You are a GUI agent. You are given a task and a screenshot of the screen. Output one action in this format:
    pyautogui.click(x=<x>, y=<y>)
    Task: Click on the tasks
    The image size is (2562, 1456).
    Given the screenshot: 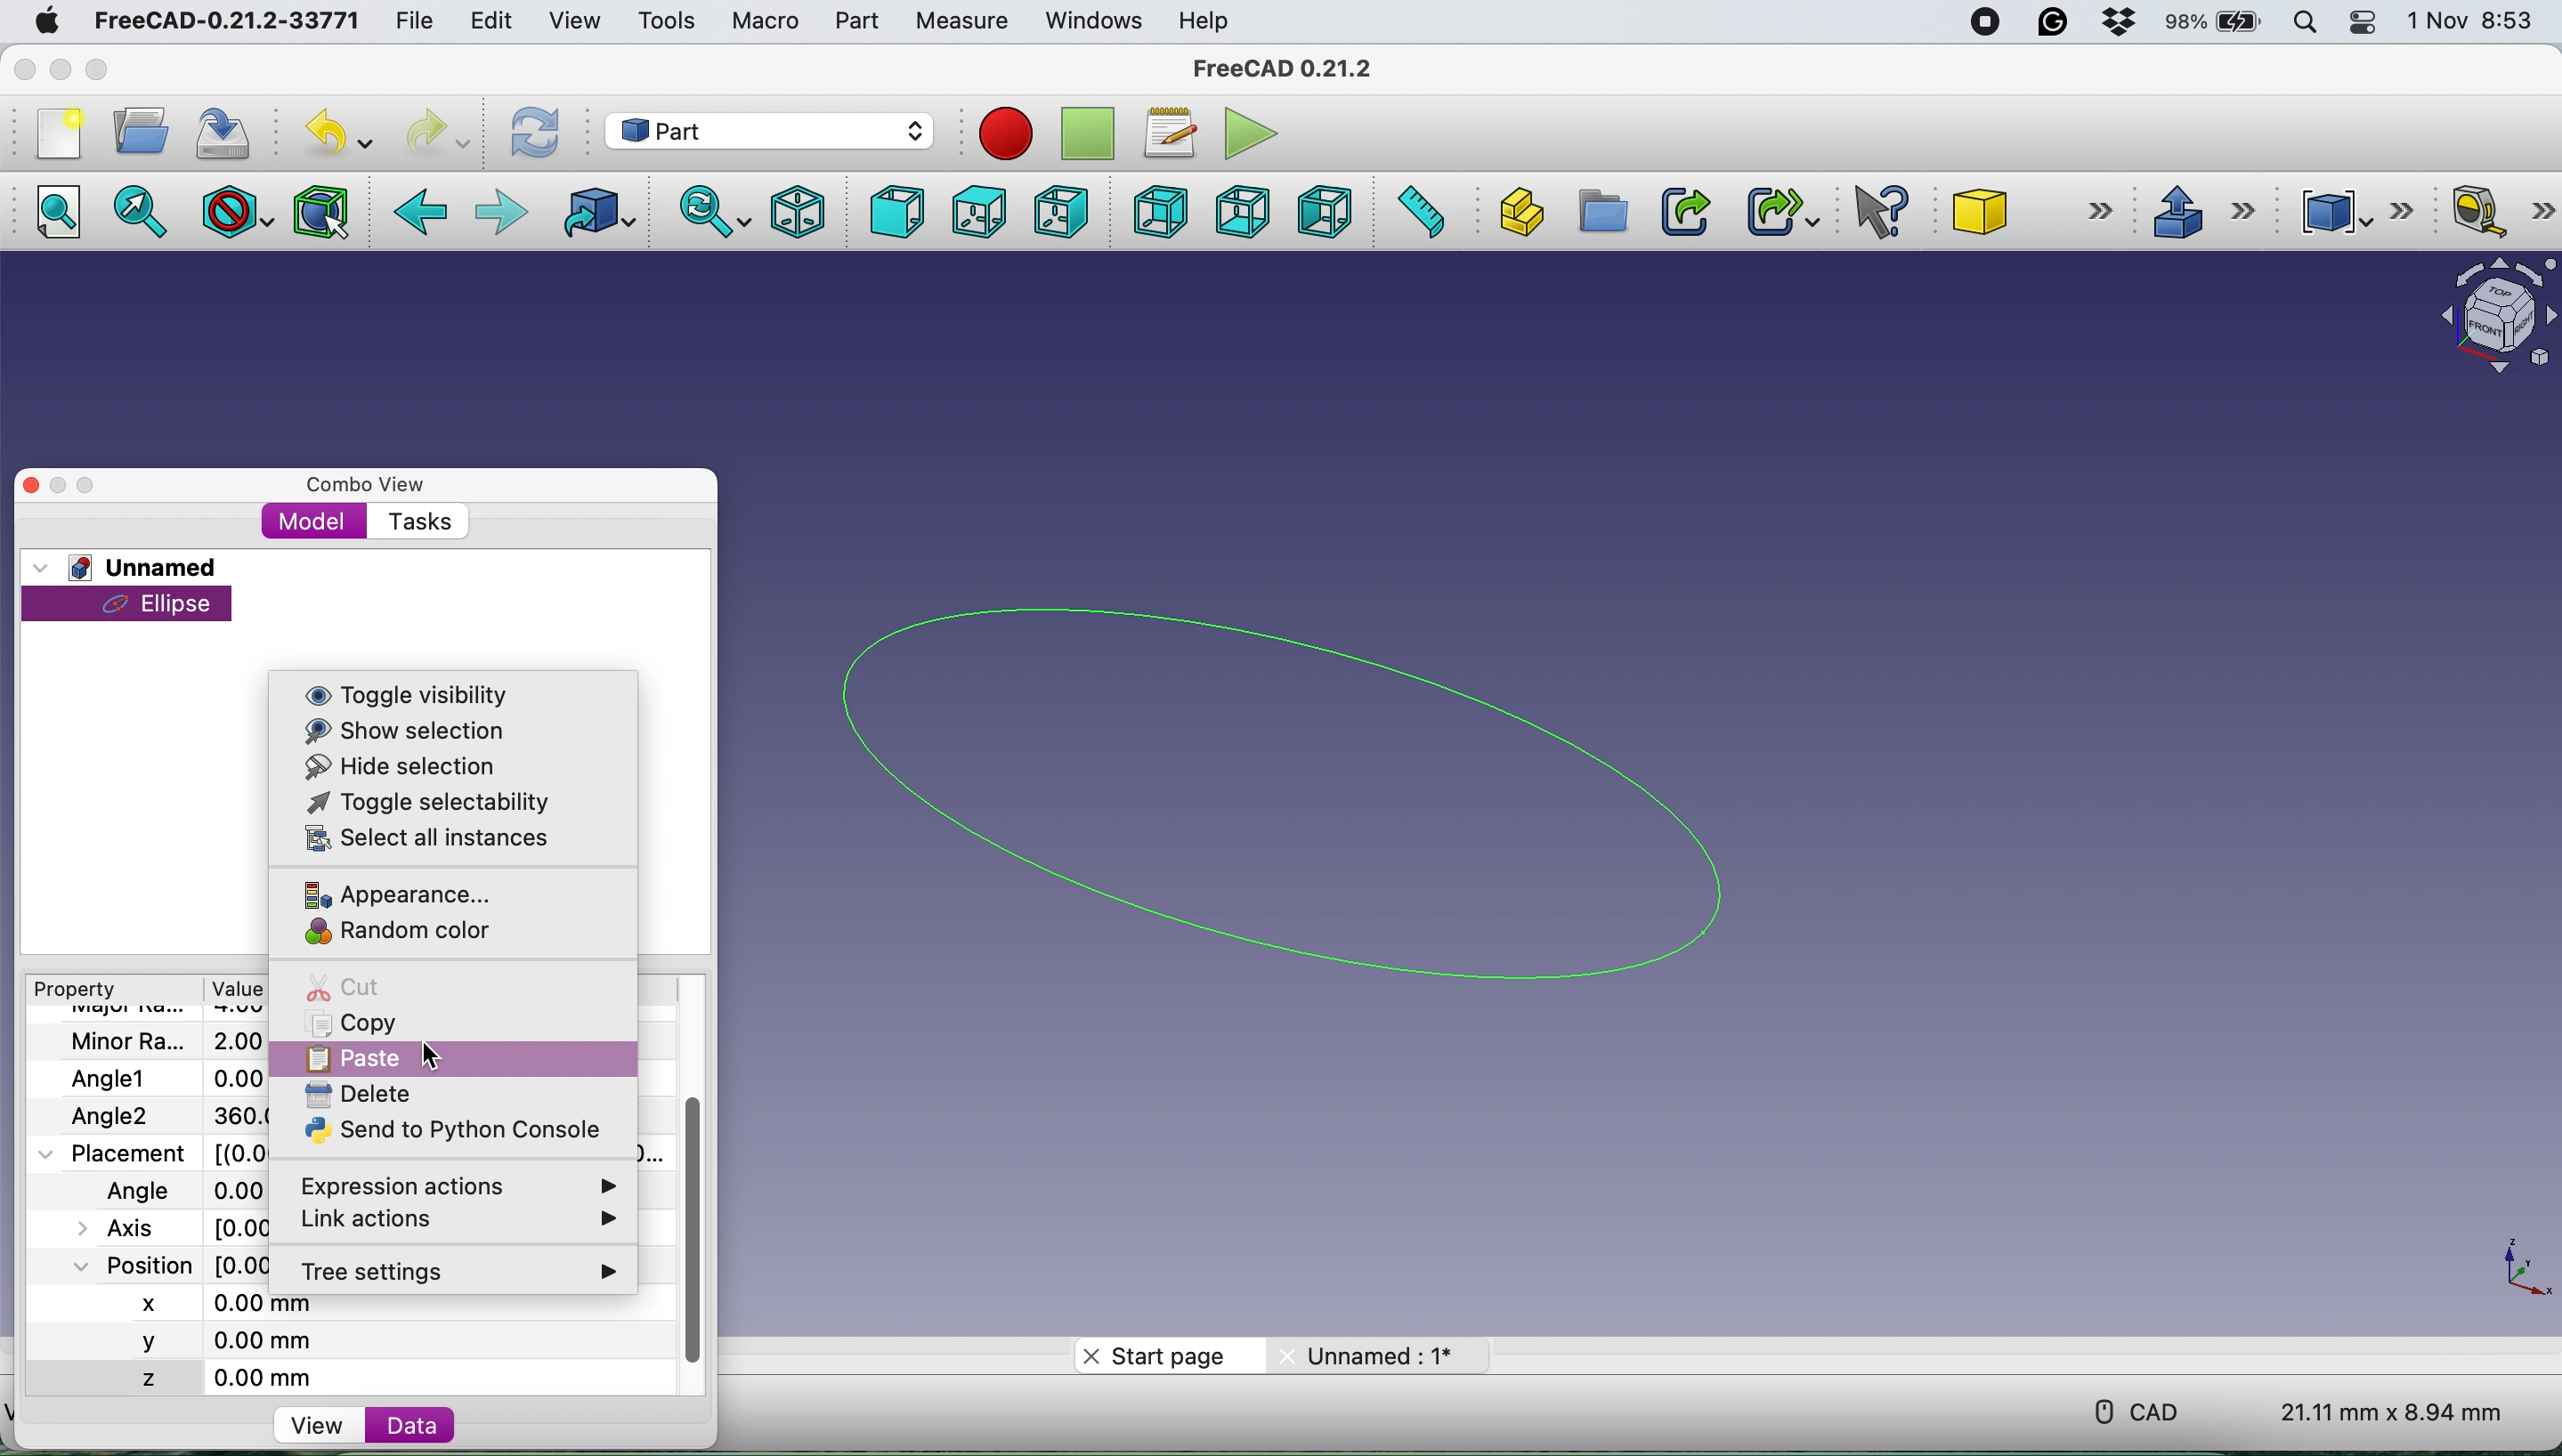 What is the action you would take?
    pyautogui.click(x=418, y=522)
    